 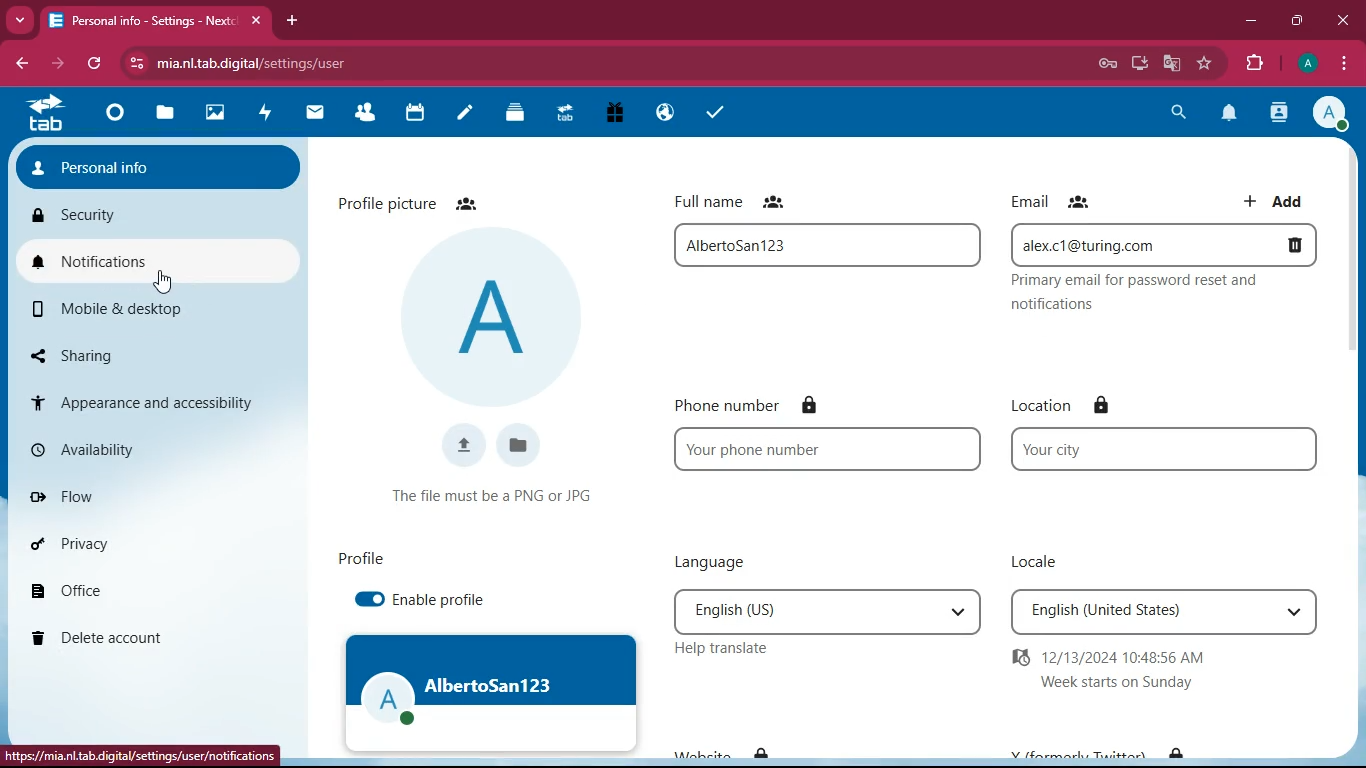 I want to click on view site information, so click(x=134, y=65).